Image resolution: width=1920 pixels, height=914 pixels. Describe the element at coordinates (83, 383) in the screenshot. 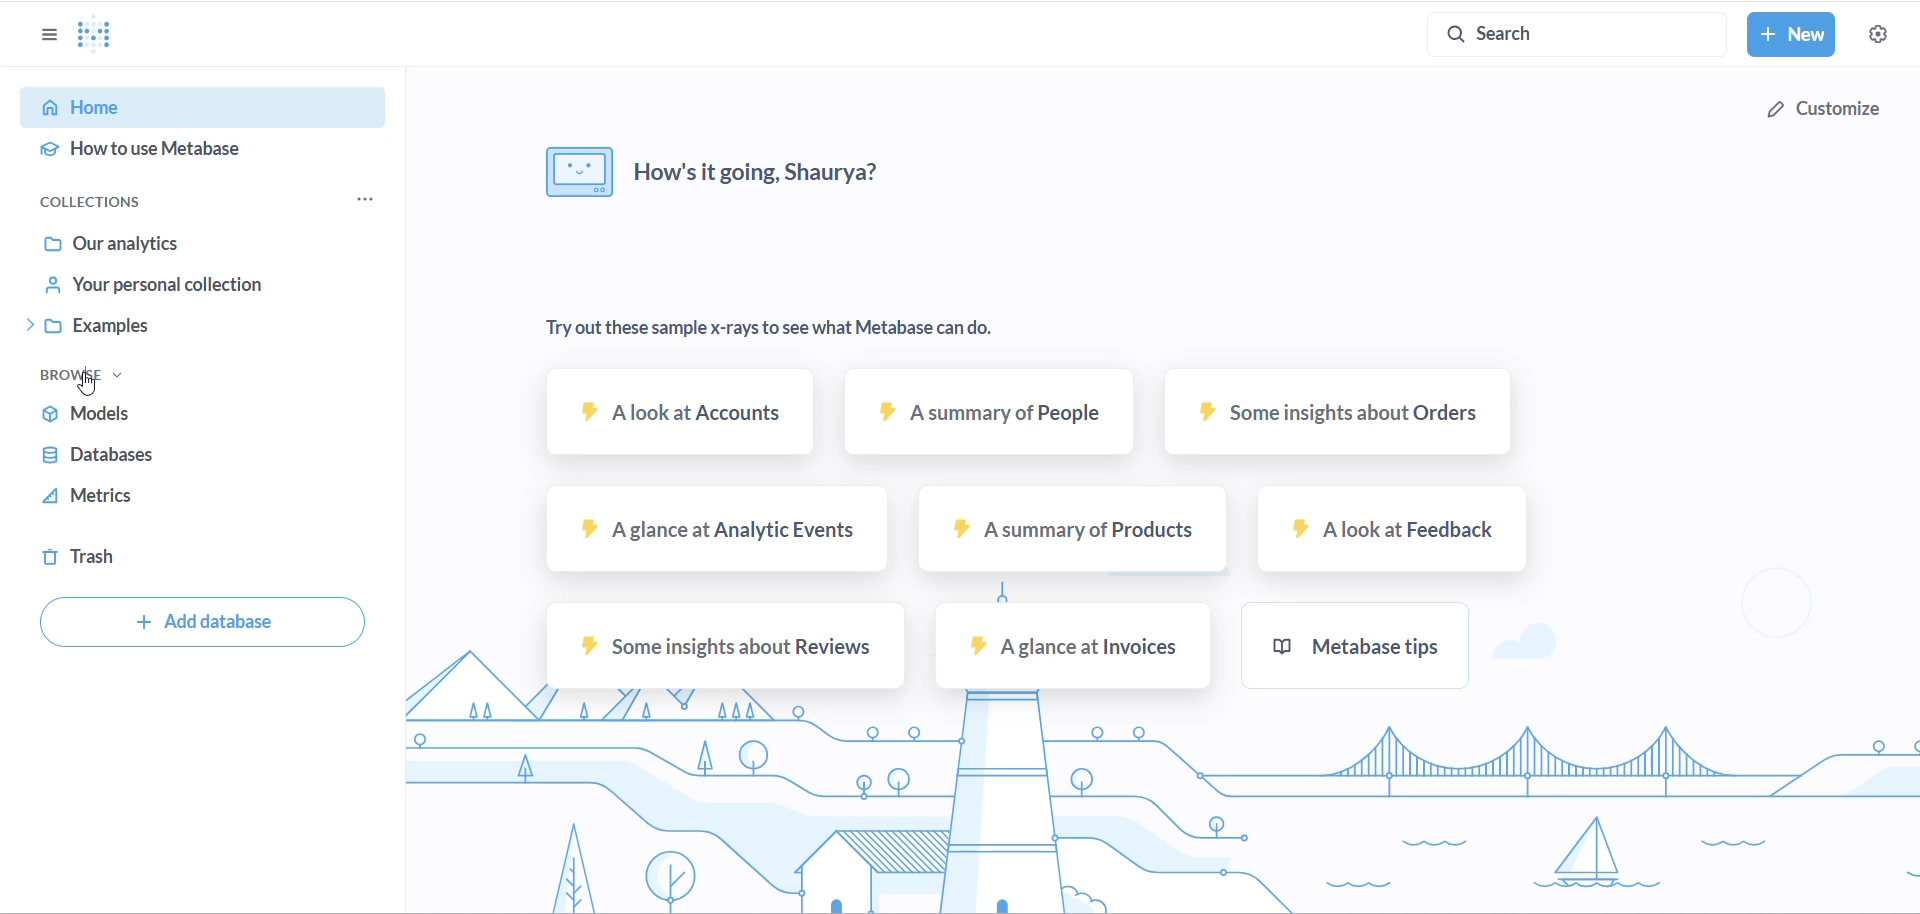

I see `cursor` at that location.